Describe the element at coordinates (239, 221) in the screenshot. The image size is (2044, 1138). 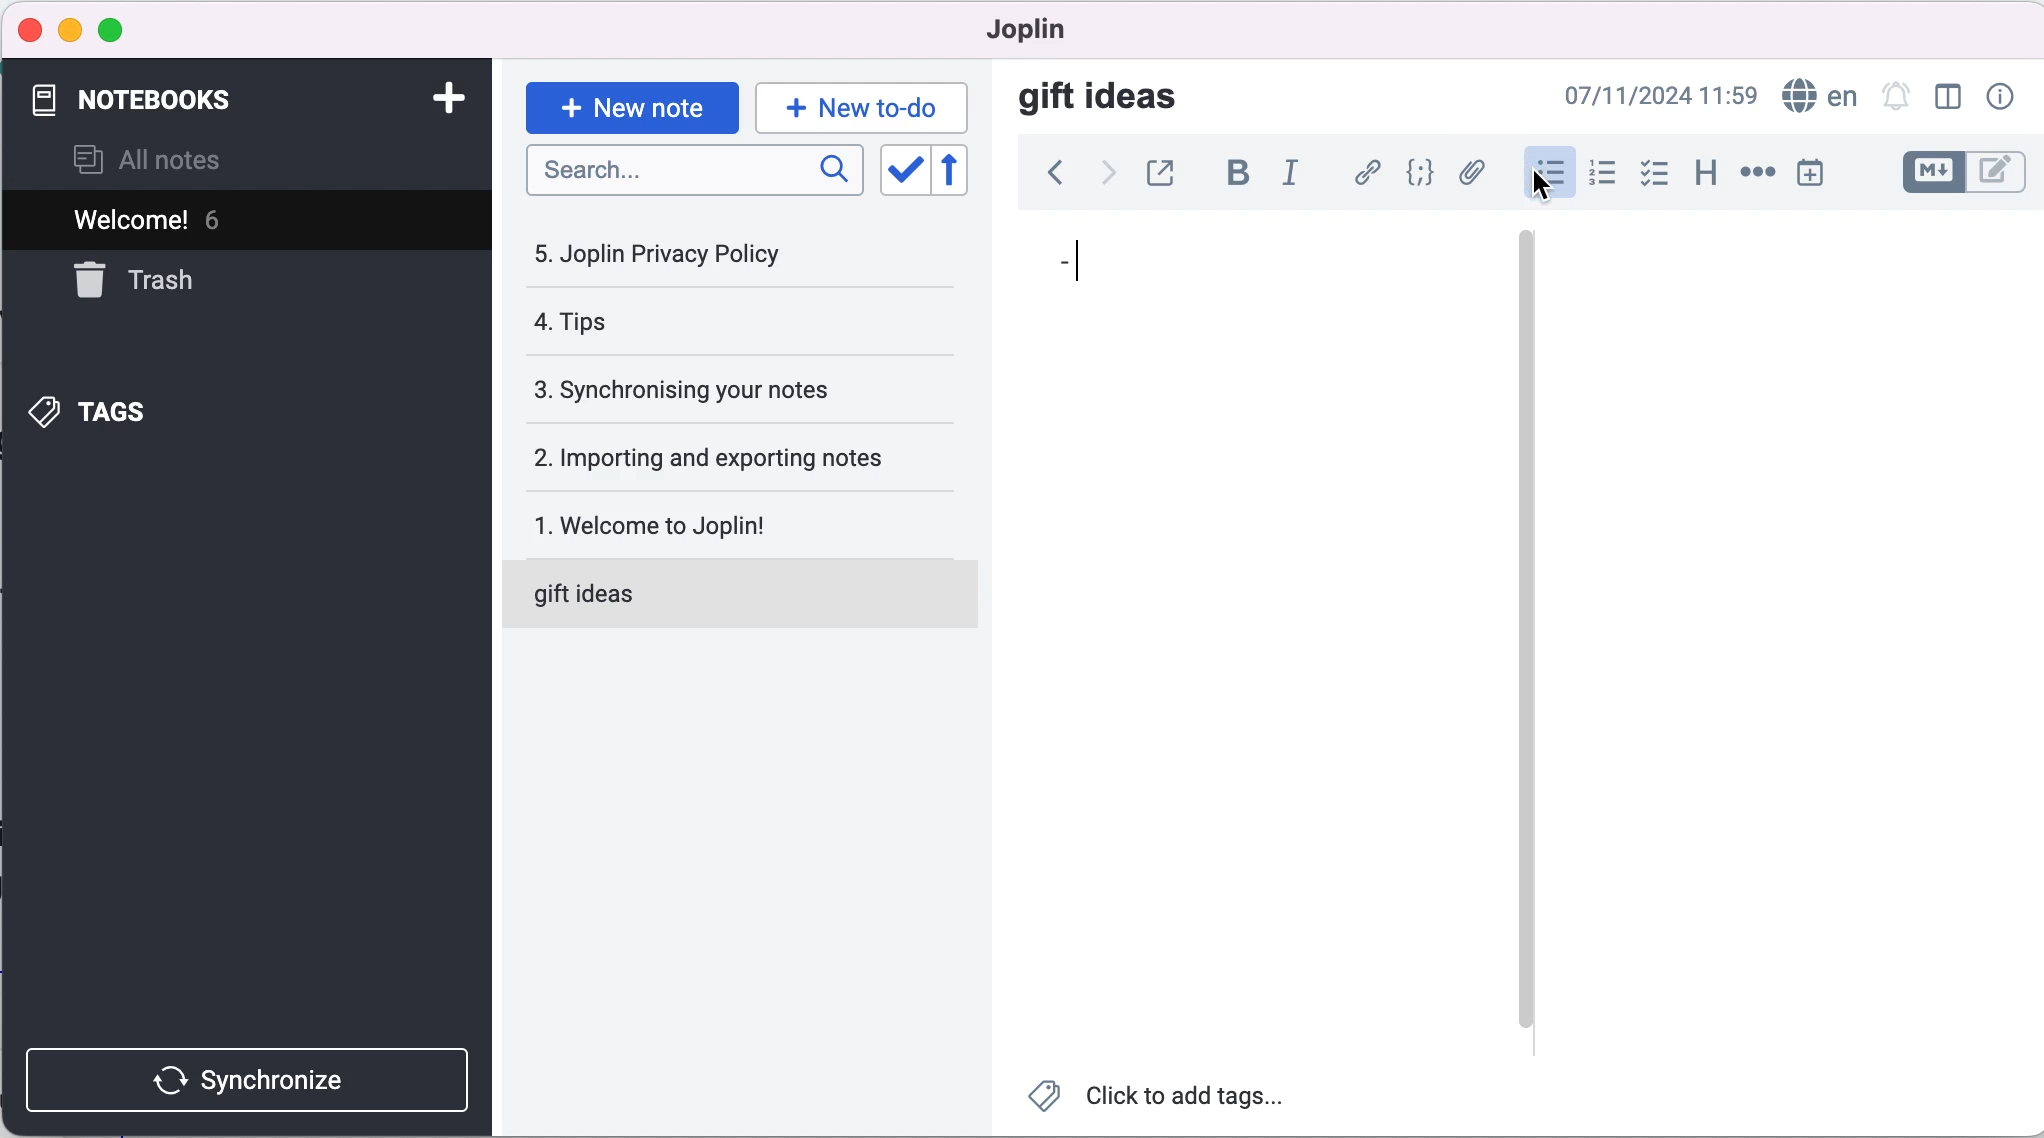
I see `welcome! 6` at that location.